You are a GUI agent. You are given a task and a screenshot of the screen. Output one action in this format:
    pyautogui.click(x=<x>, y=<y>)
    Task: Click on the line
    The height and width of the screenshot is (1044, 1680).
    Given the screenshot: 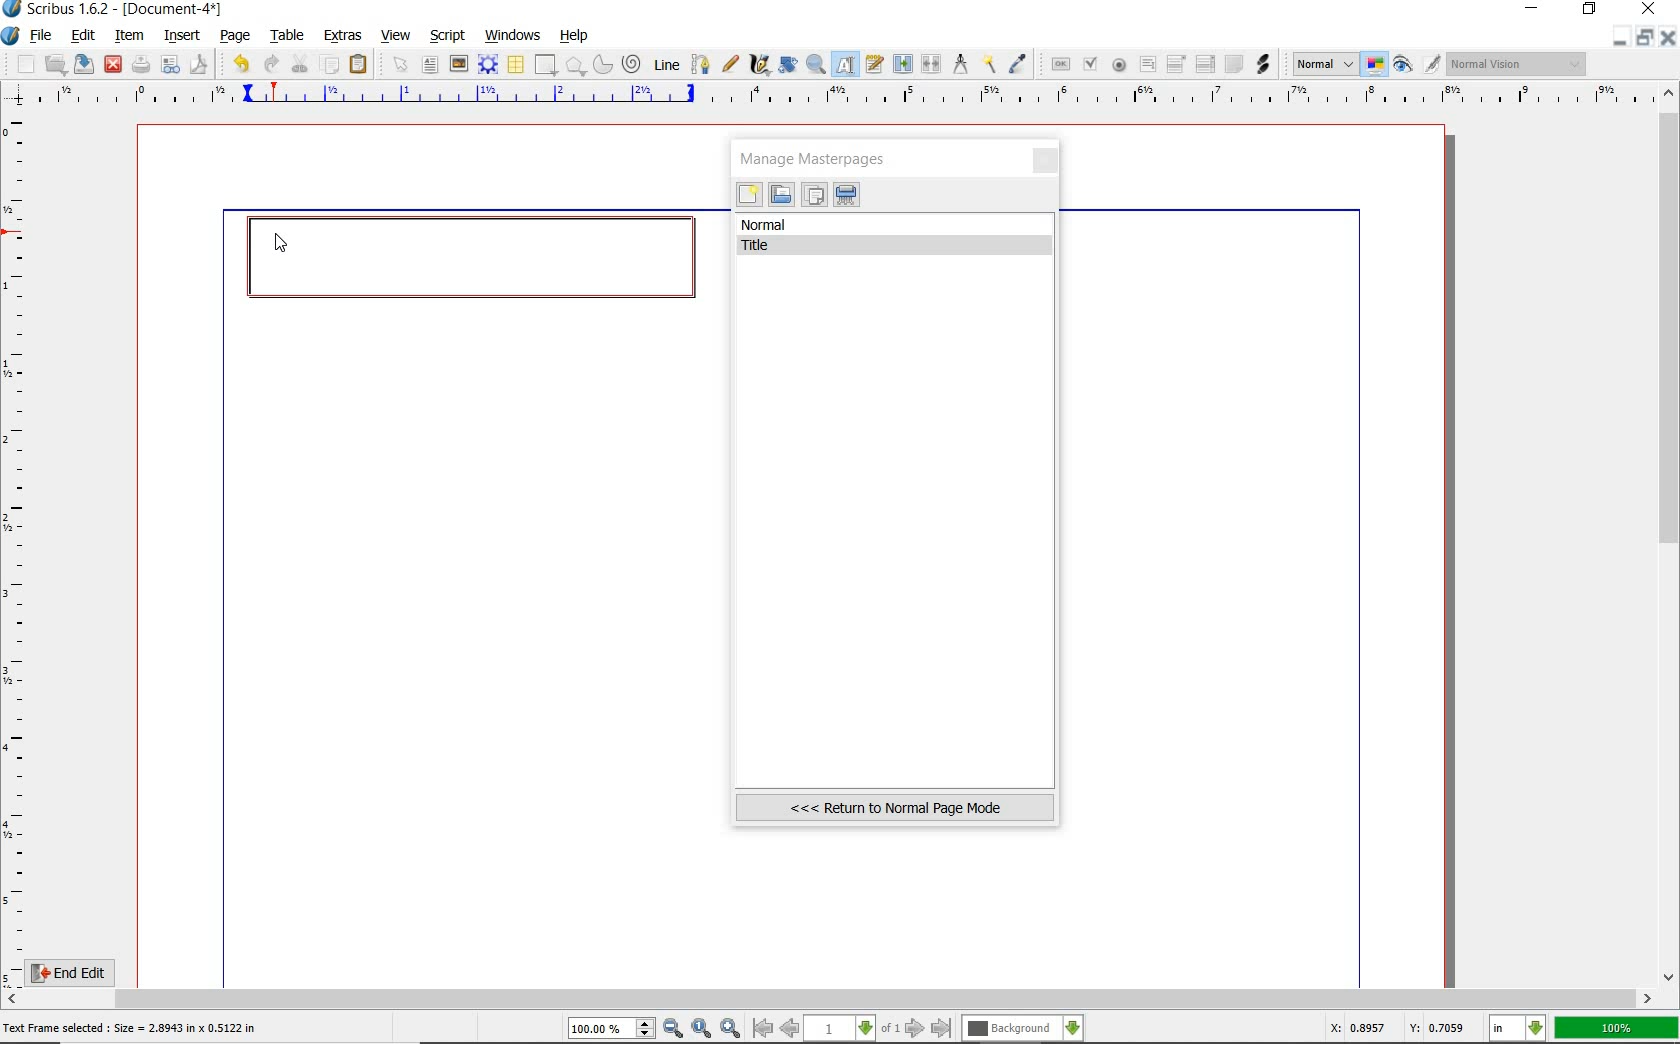 What is the action you would take?
    pyautogui.click(x=665, y=64)
    